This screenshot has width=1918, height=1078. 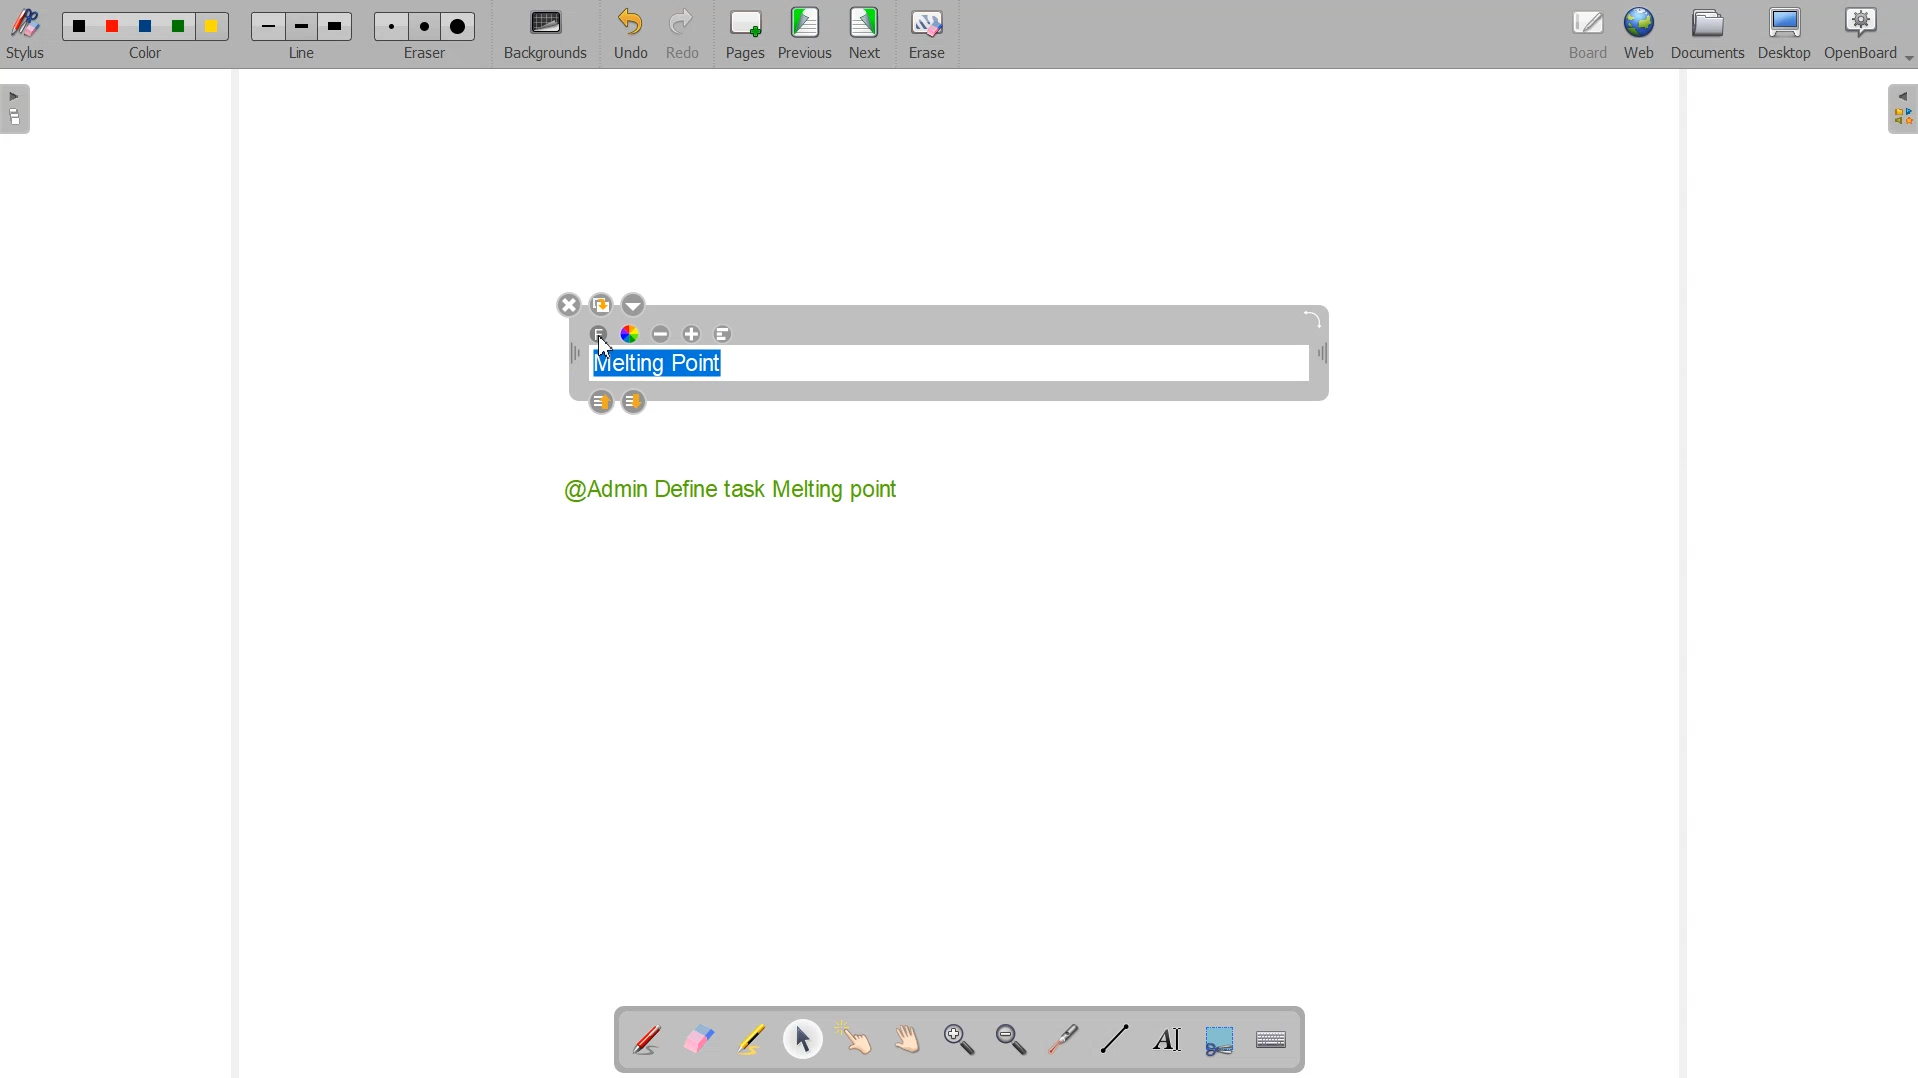 I want to click on Highlight, so click(x=753, y=1041).